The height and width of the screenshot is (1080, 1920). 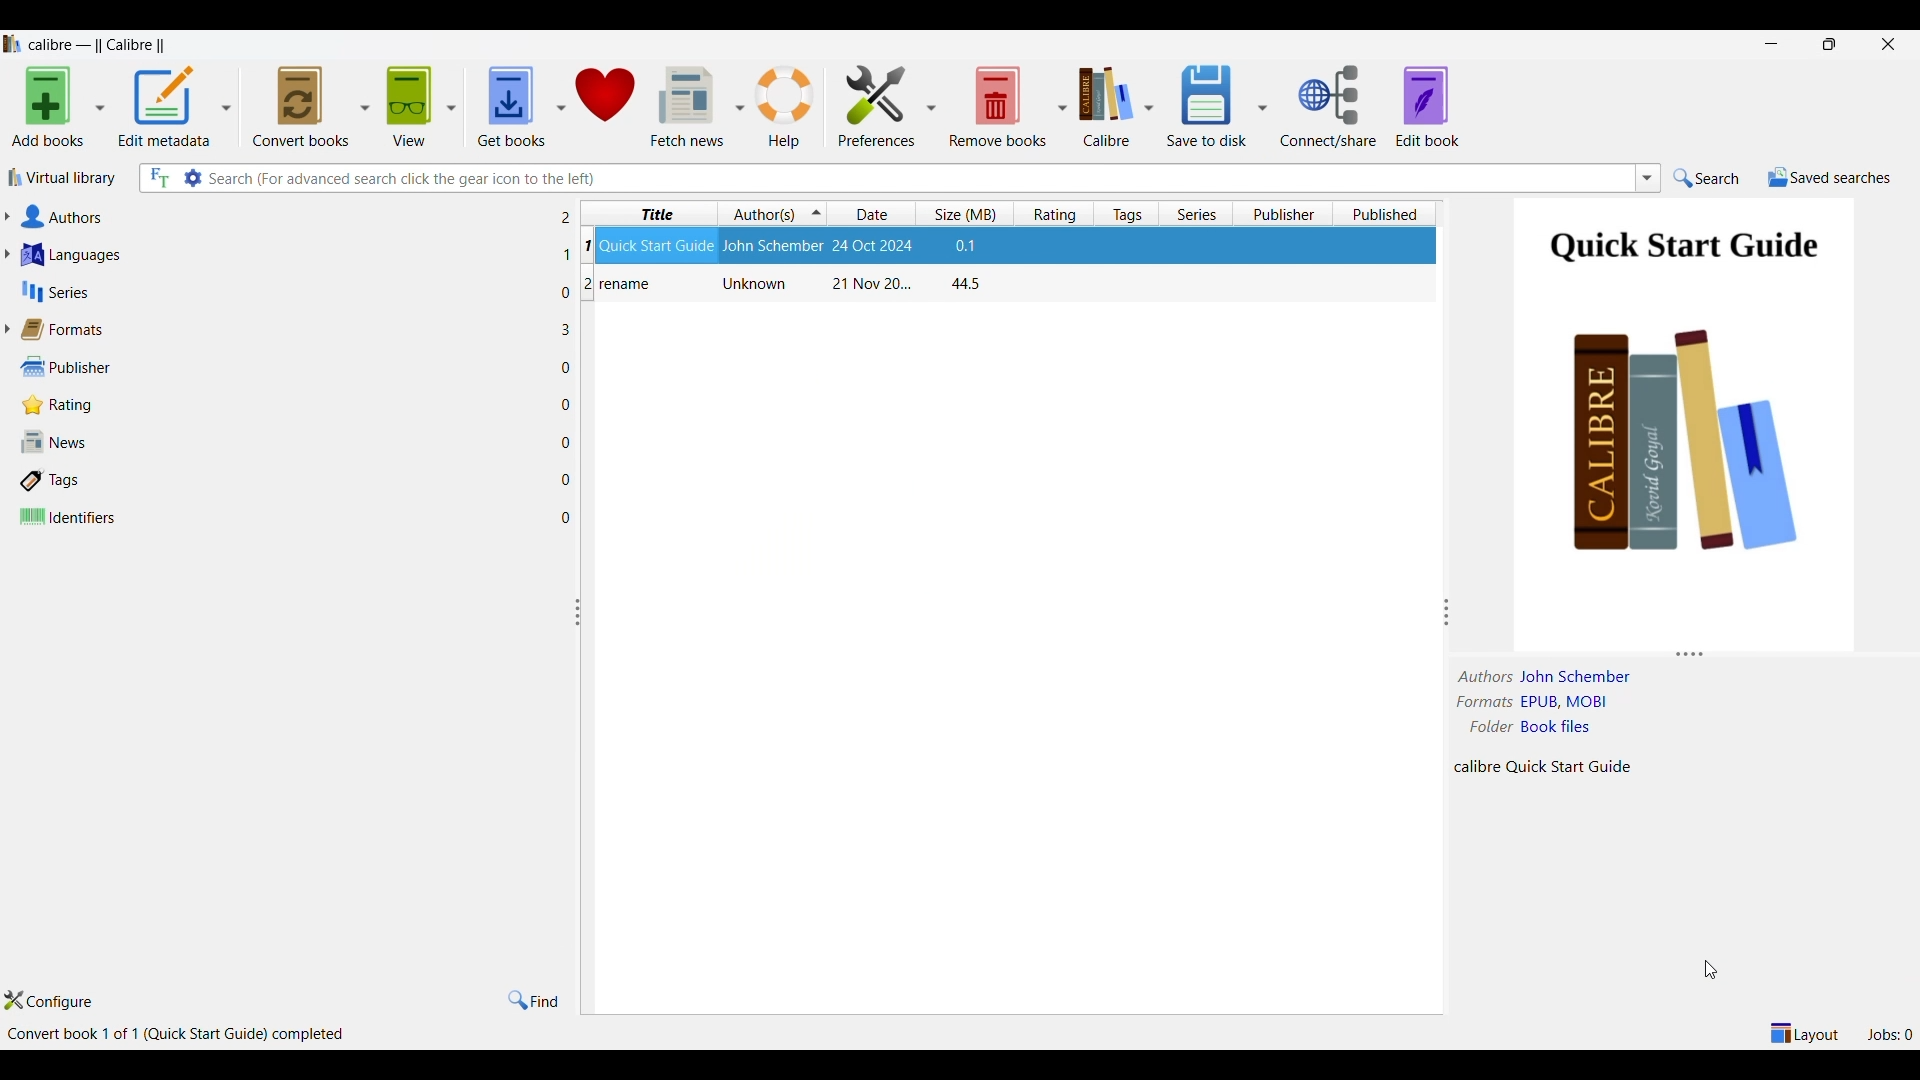 I want to click on Convert books, so click(x=301, y=107).